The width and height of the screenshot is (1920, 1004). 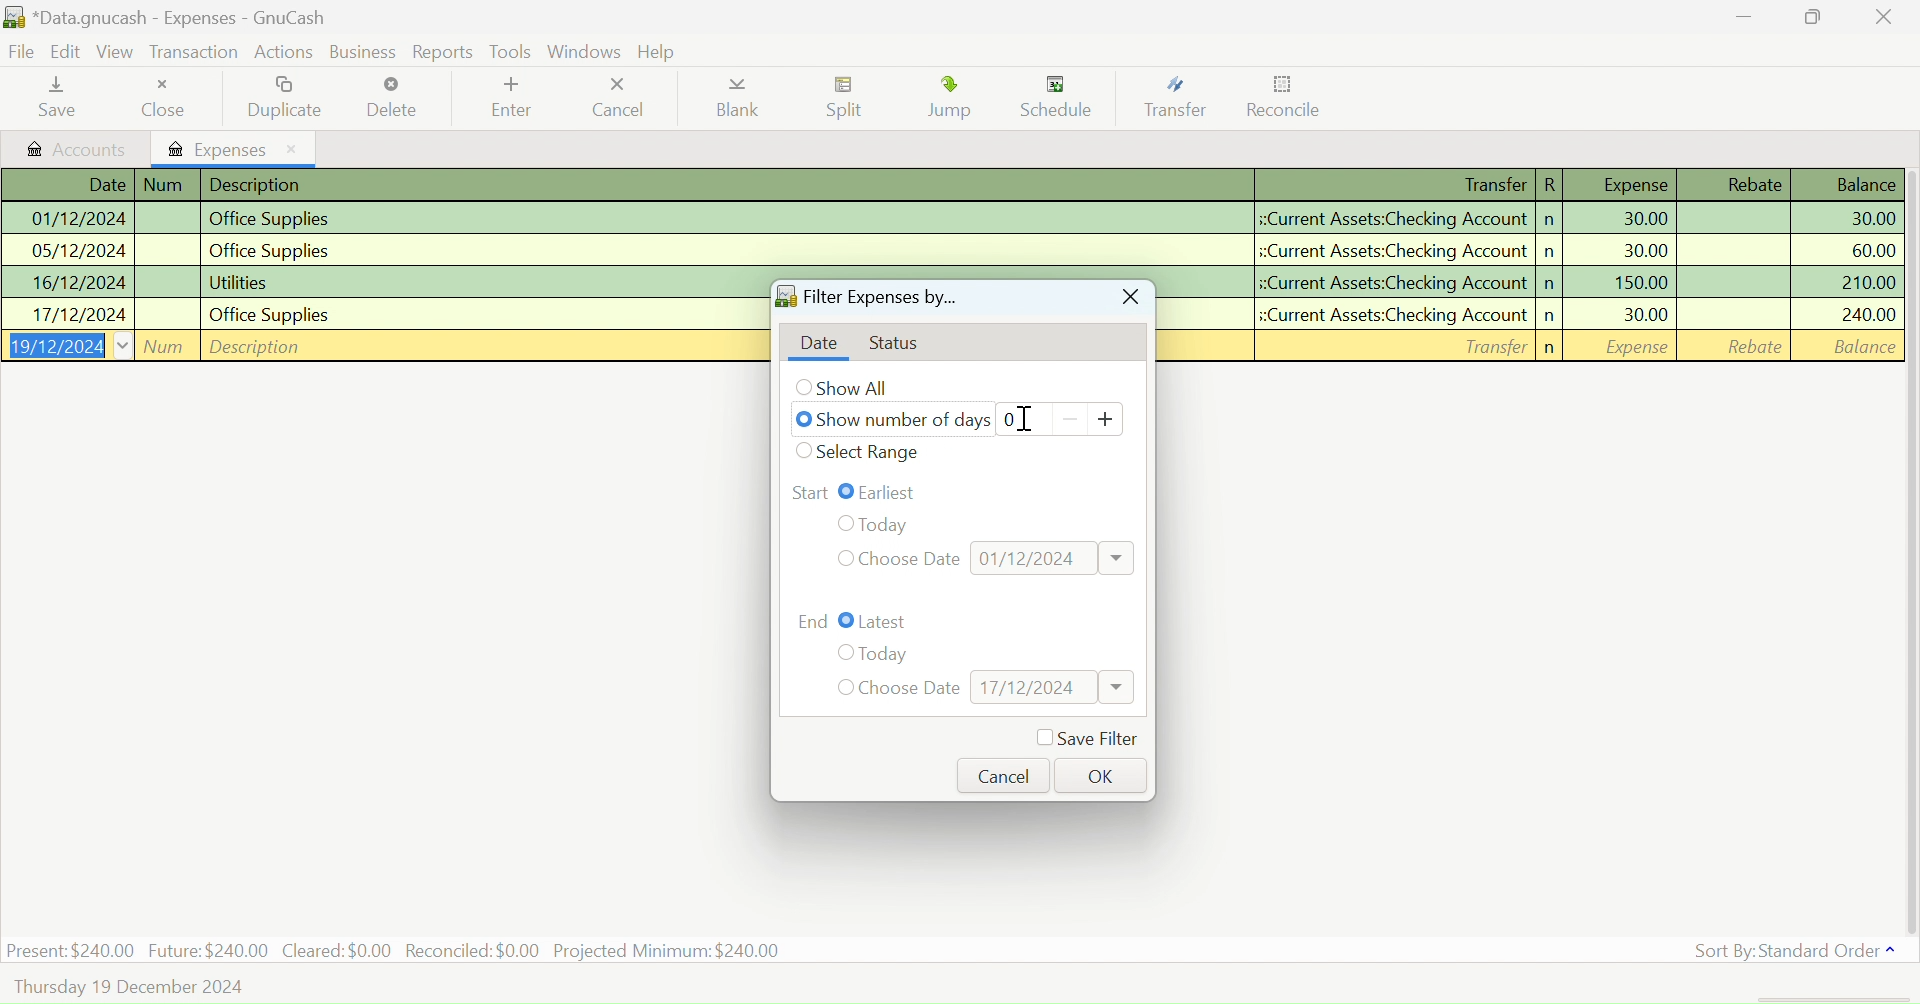 I want to click on Choose Date, so click(x=912, y=557).